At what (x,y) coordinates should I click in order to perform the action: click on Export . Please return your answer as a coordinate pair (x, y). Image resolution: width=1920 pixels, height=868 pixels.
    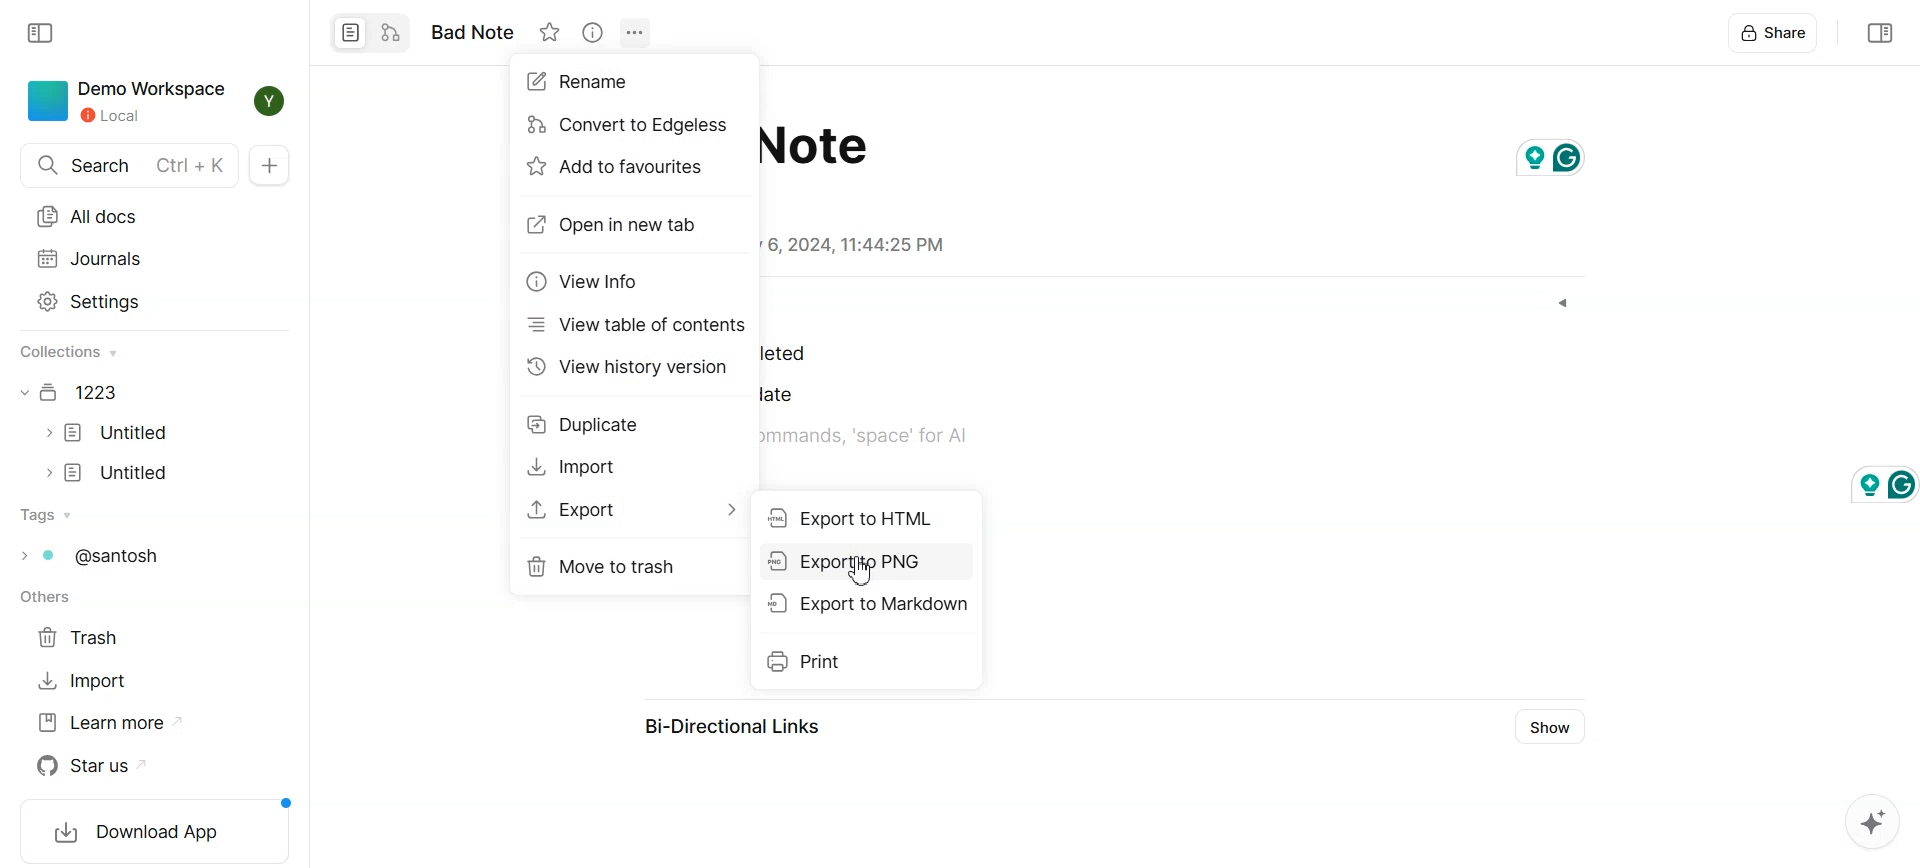
    Looking at the image, I should click on (634, 509).